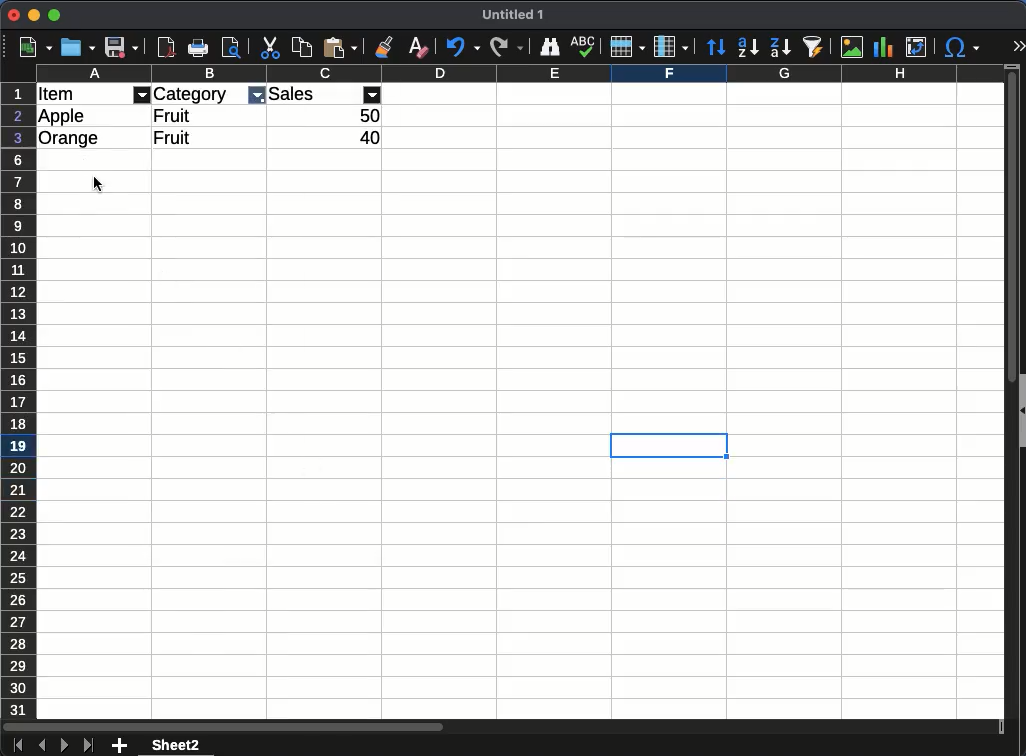 The image size is (1026, 756). What do you see at coordinates (584, 47) in the screenshot?
I see `spelling` at bounding box center [584, 47].